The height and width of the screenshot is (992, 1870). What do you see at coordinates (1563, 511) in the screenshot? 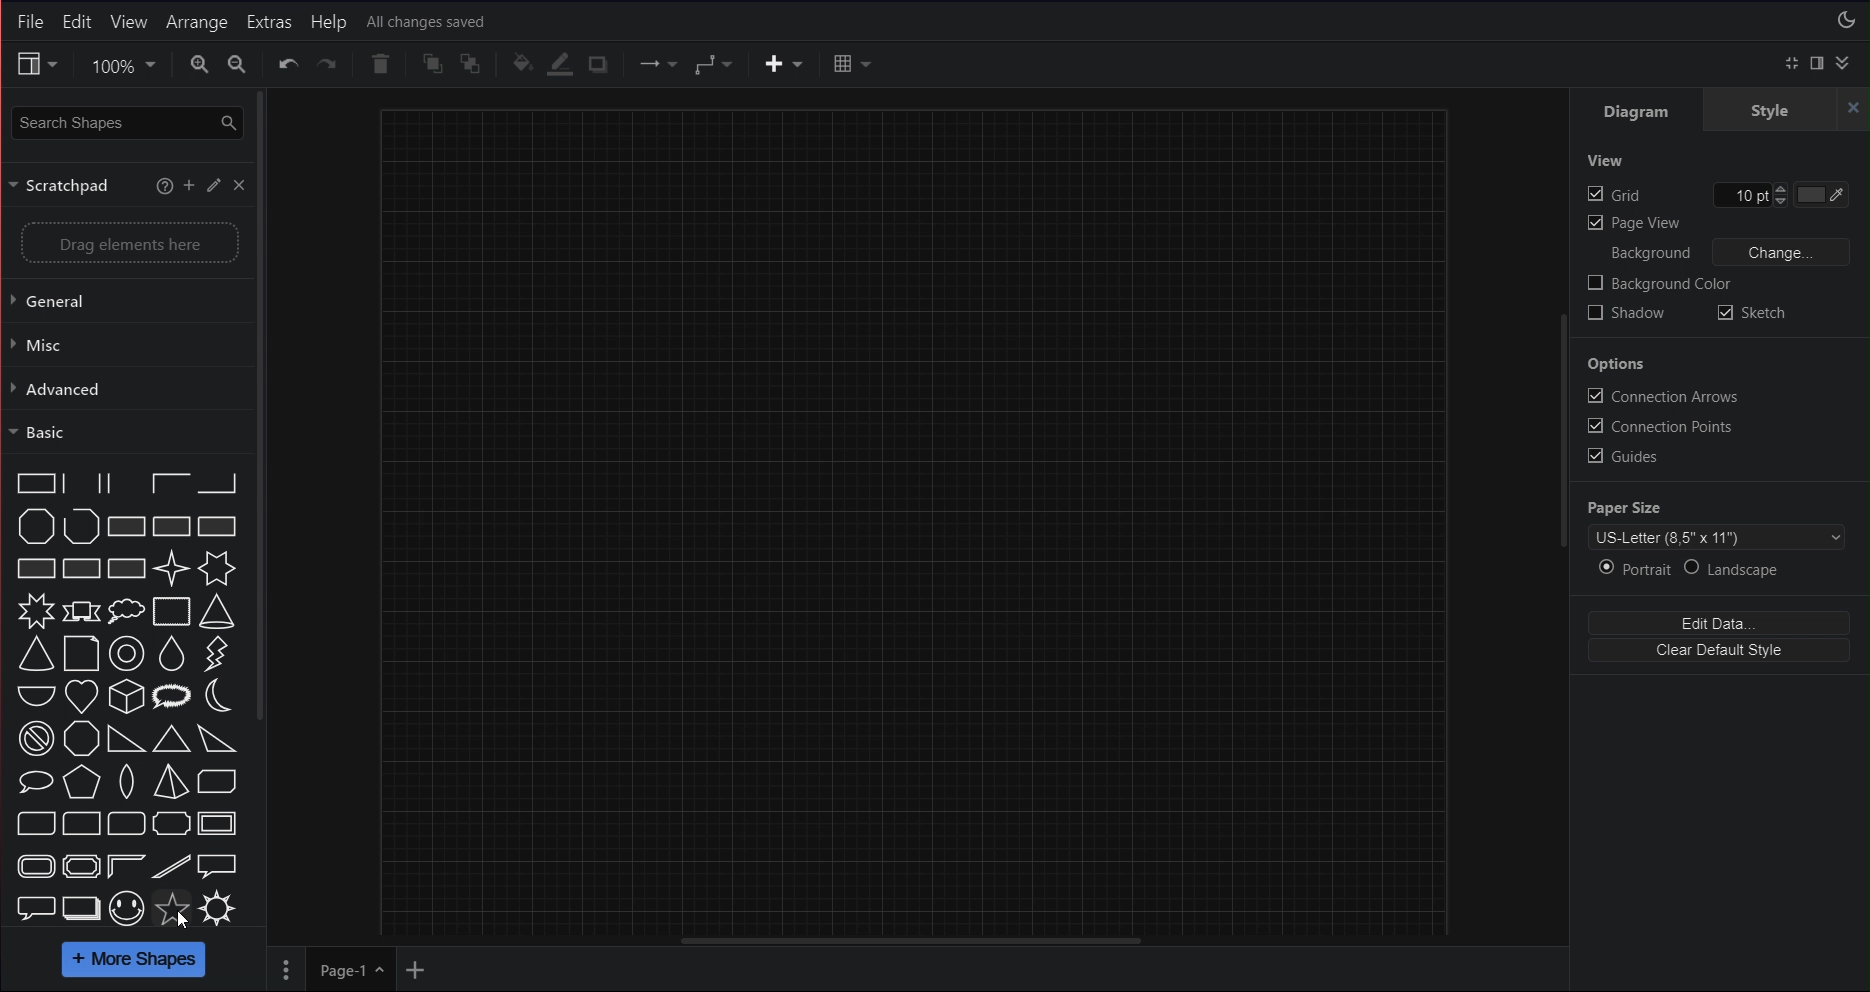
I see `Vertical Scroll bar` at bounding box center [1563, 511].